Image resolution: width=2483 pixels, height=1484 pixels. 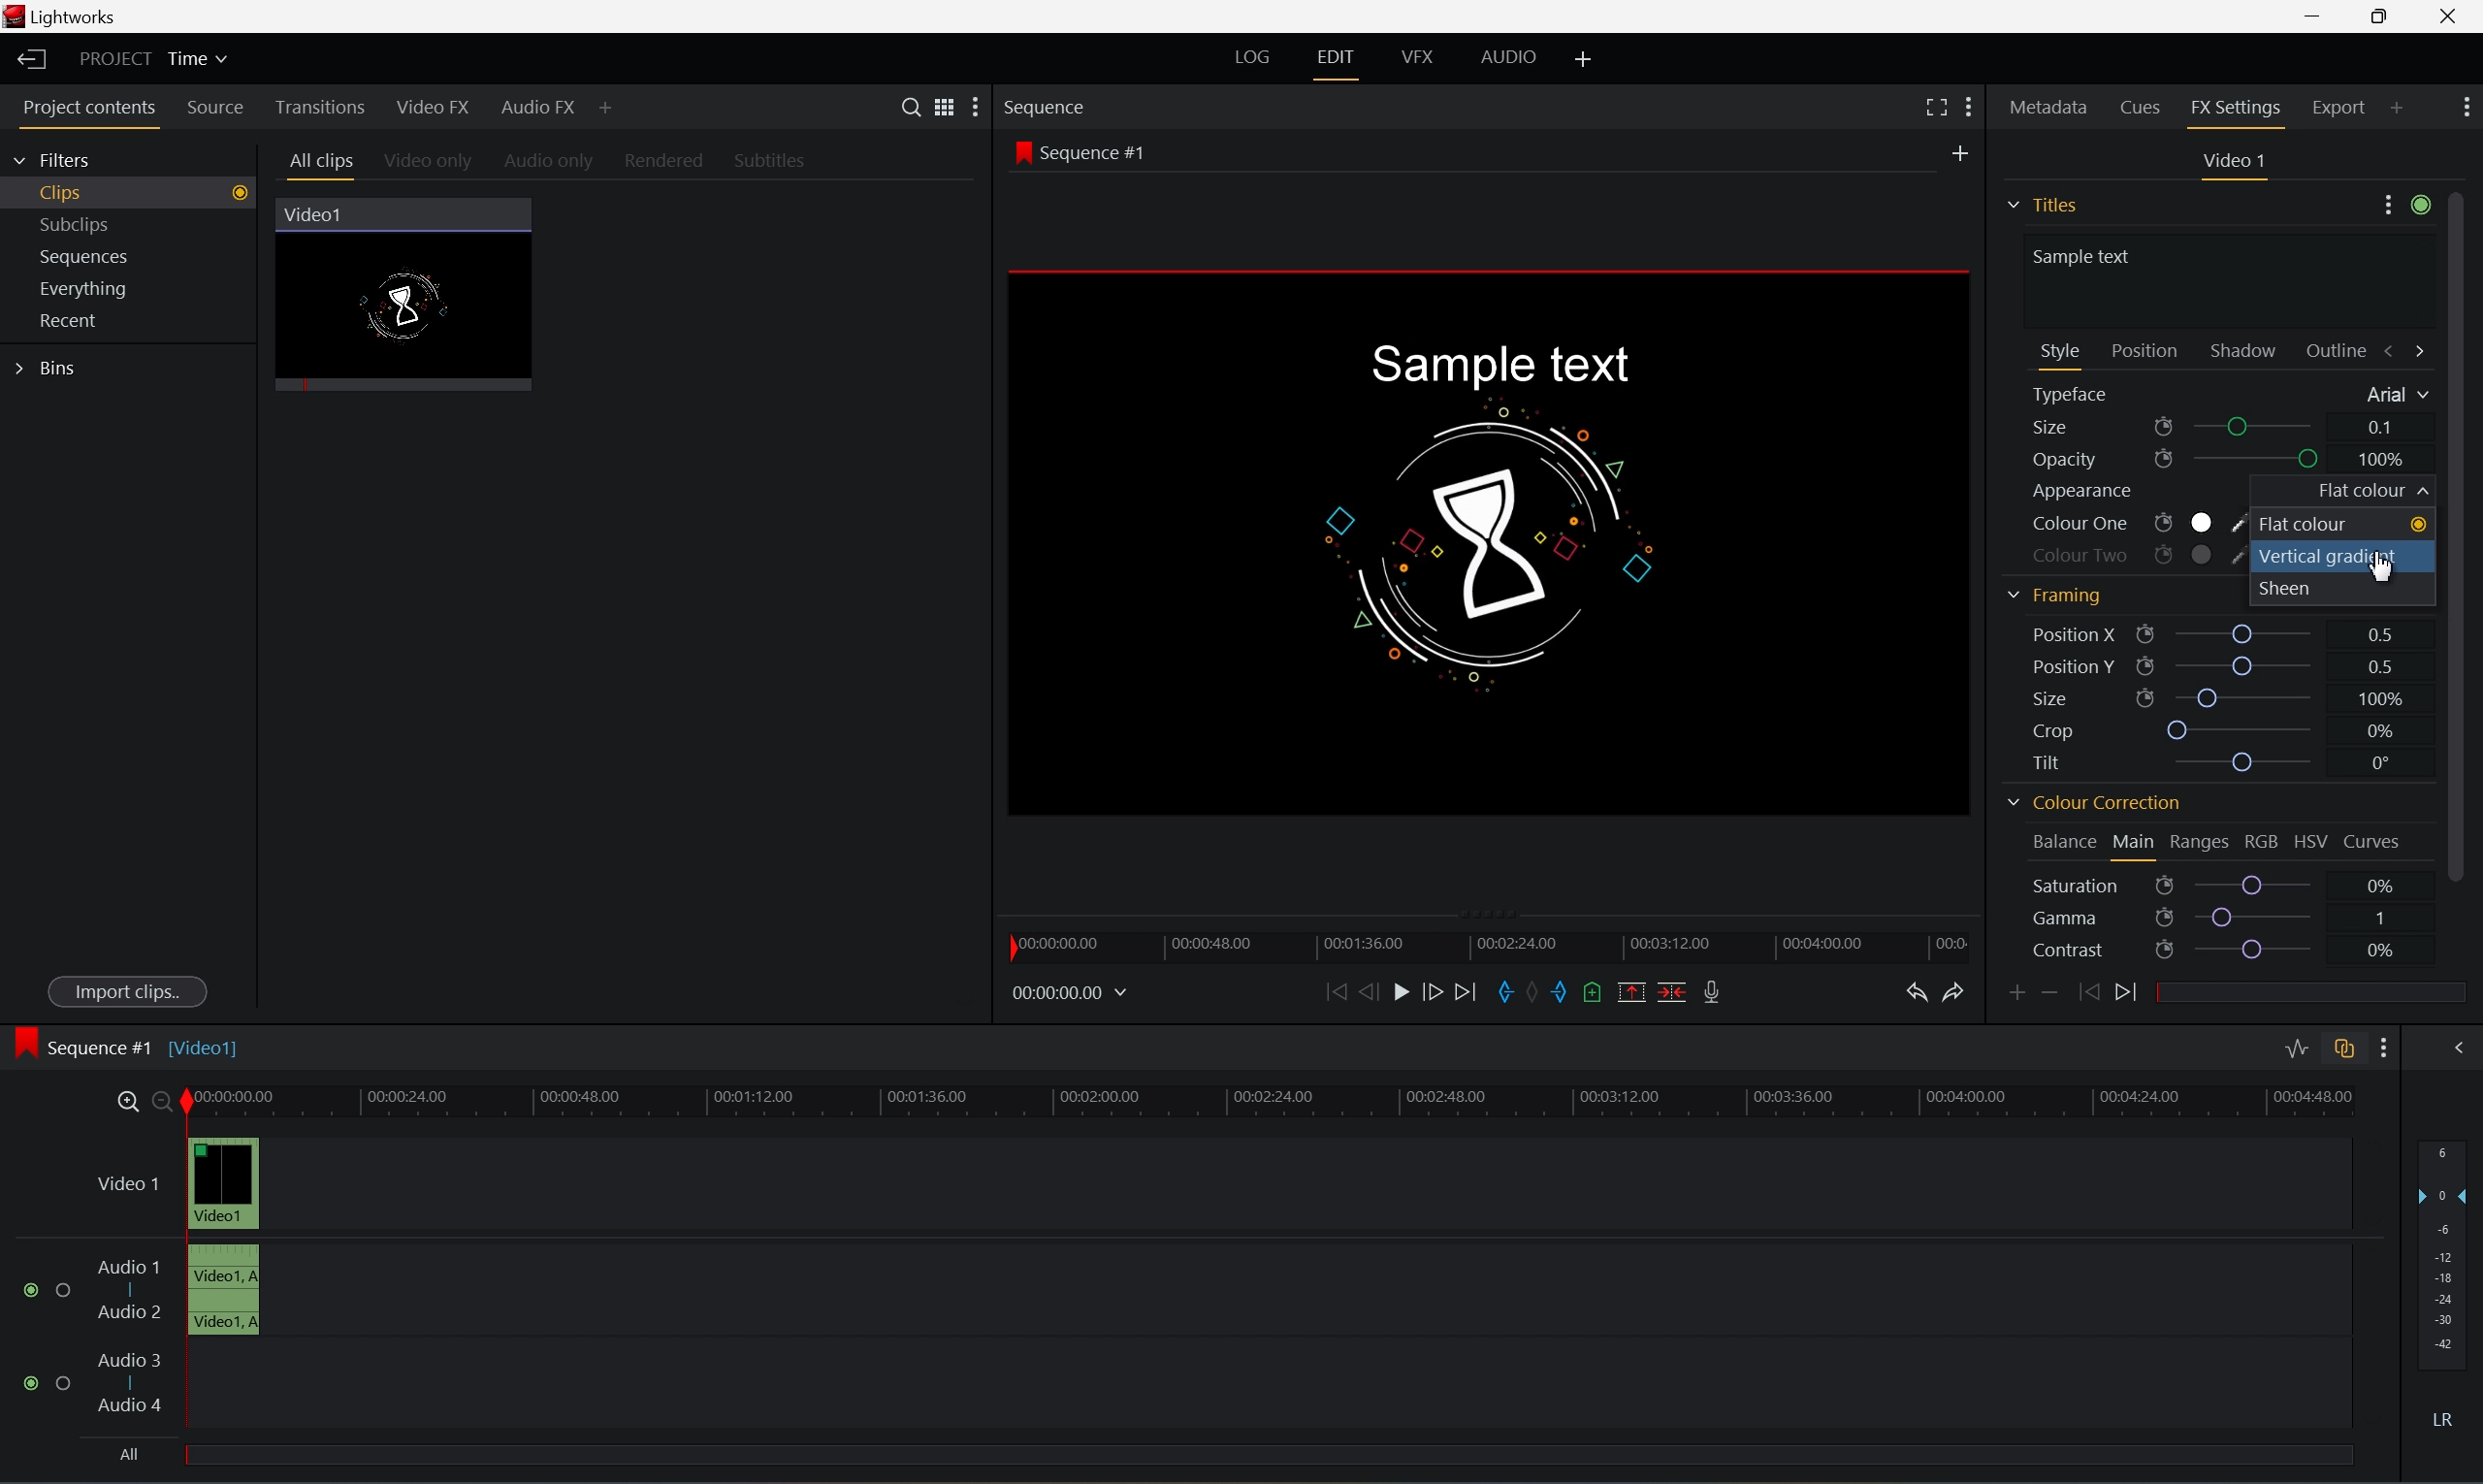 I want to click on slider, so click(x=2244, y=731).